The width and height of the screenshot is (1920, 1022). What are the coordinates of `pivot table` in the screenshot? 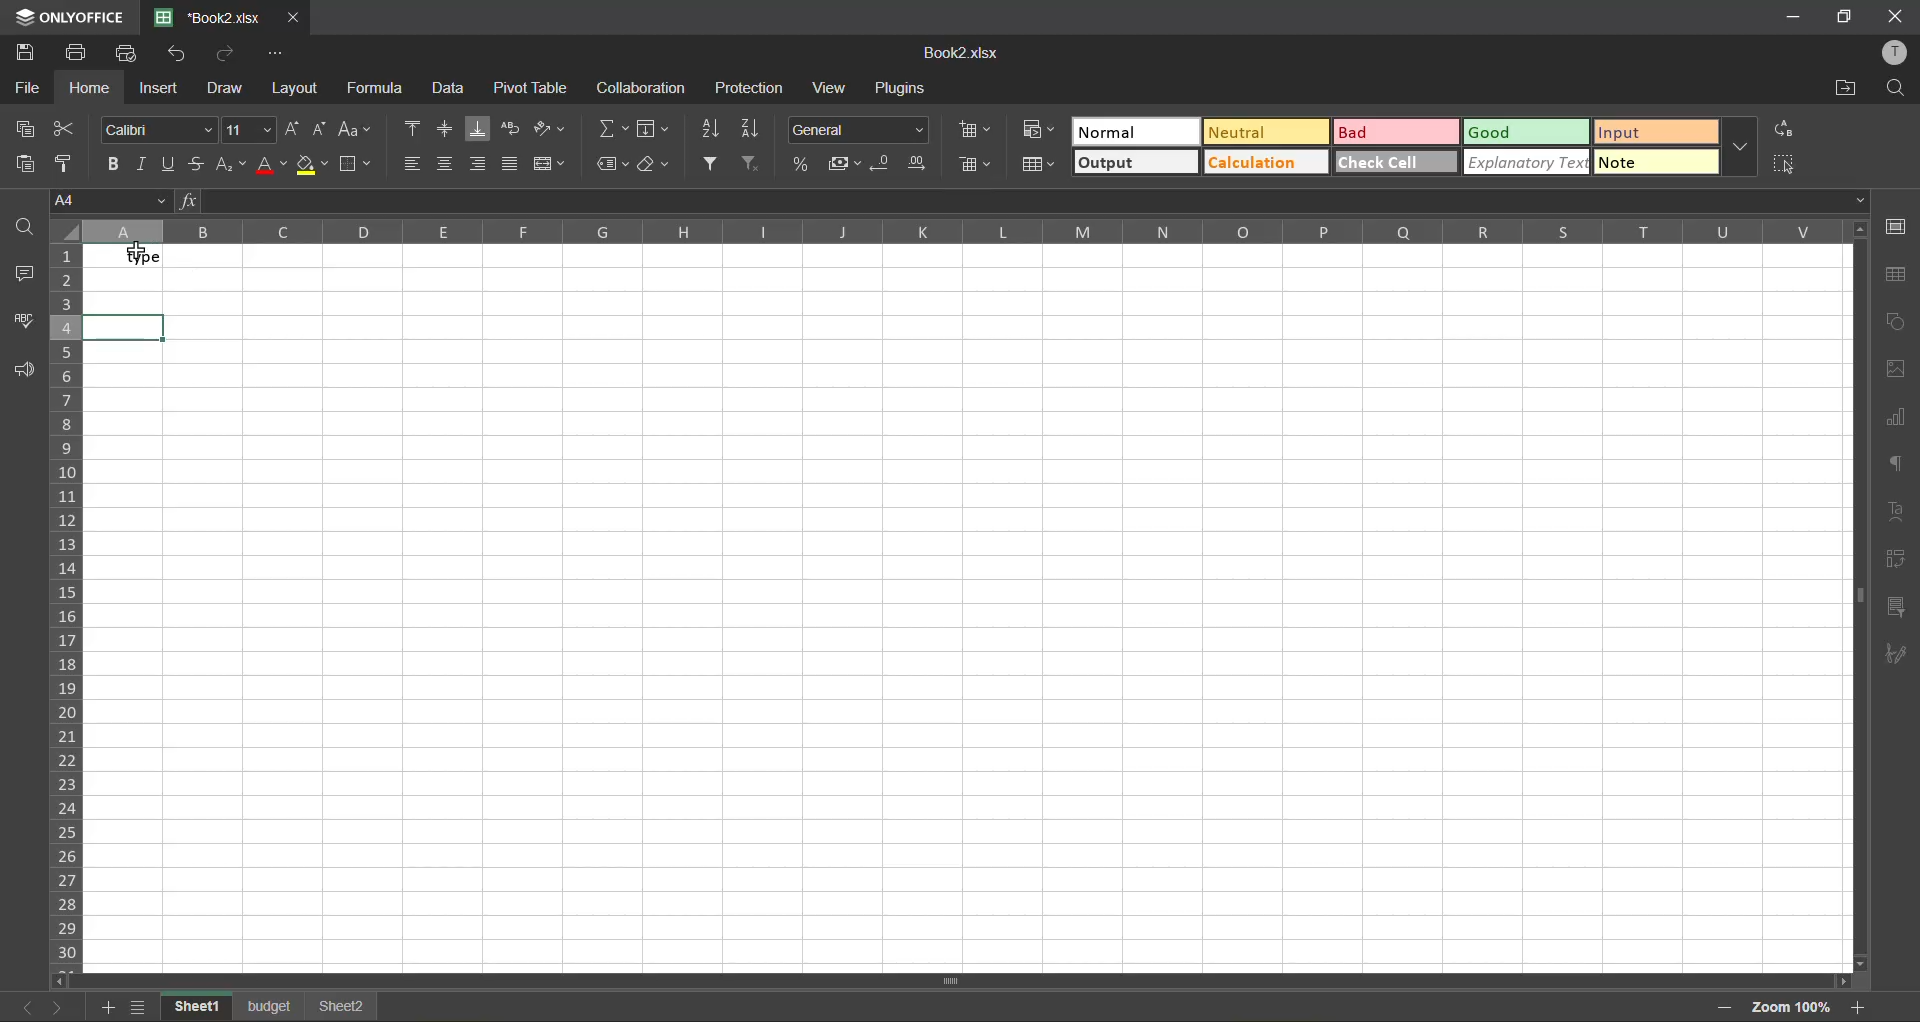 It's located at (1898, 564).